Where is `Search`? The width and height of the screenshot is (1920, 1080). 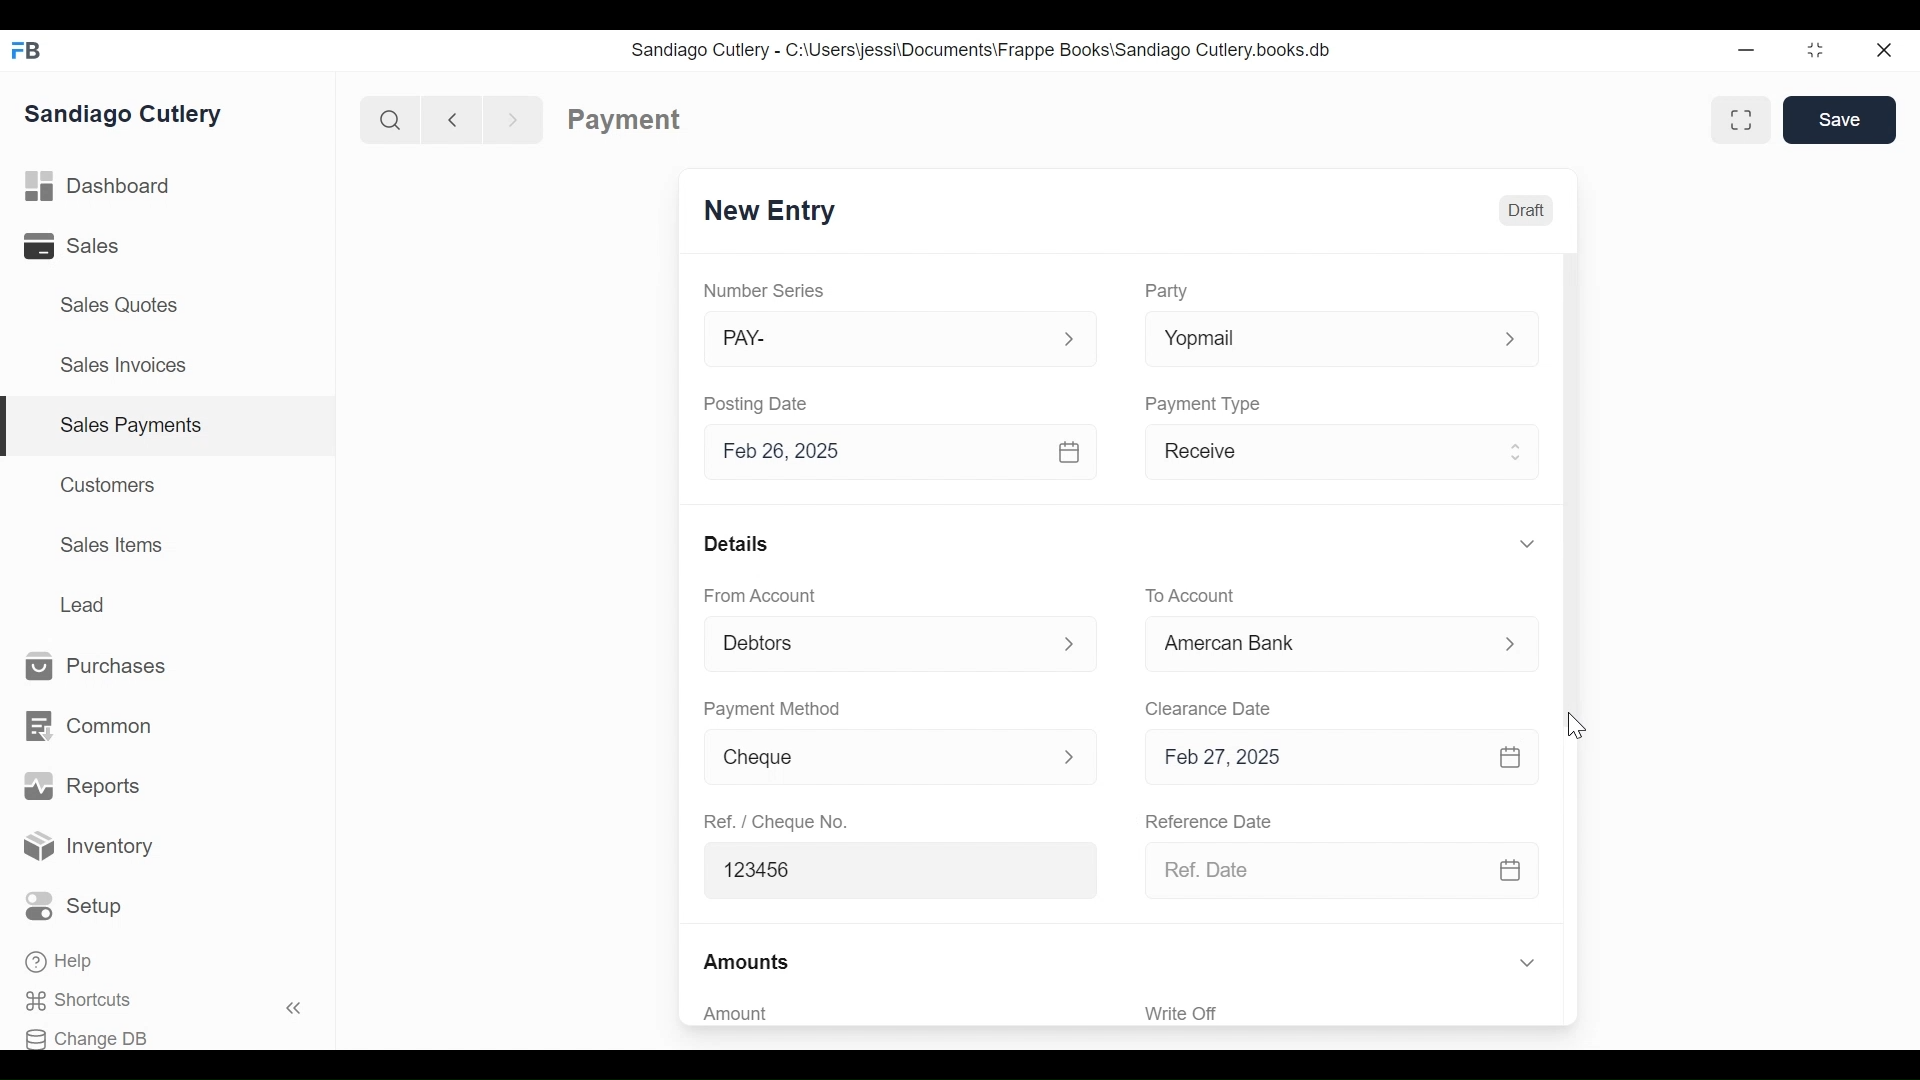
Search is located at coordinates (386, 119).